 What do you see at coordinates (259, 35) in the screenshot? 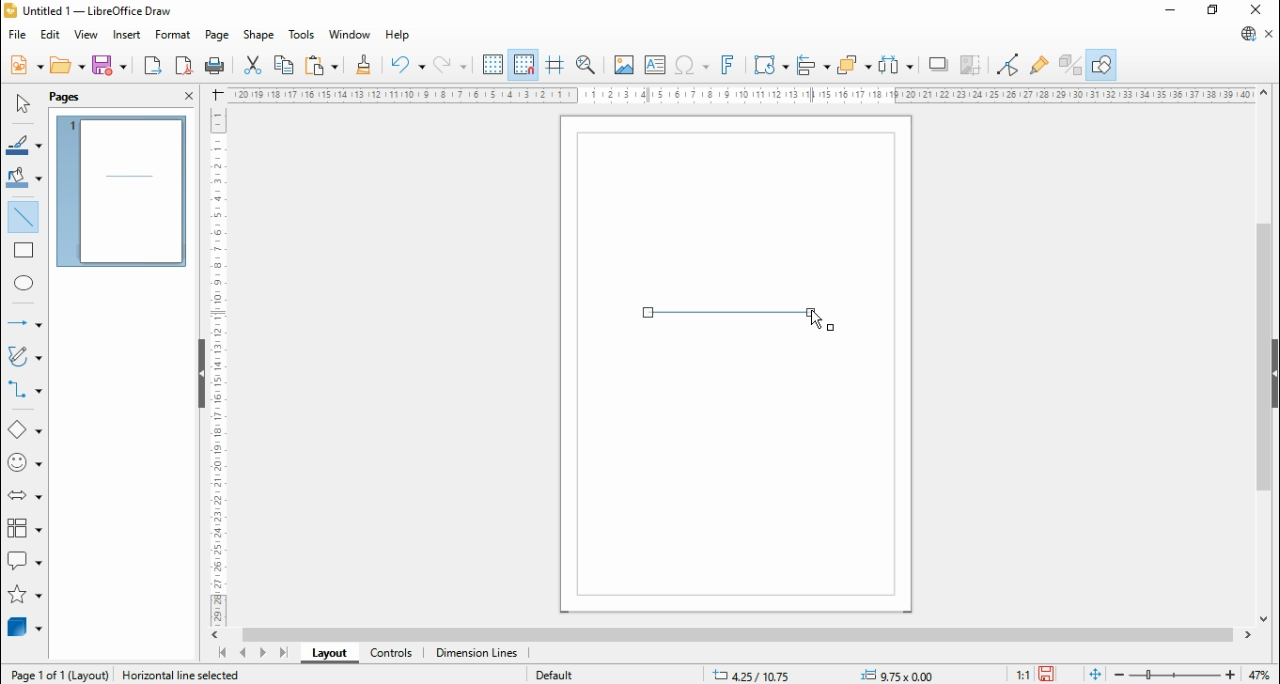
I see `shape` at bounding box center [259, 35].